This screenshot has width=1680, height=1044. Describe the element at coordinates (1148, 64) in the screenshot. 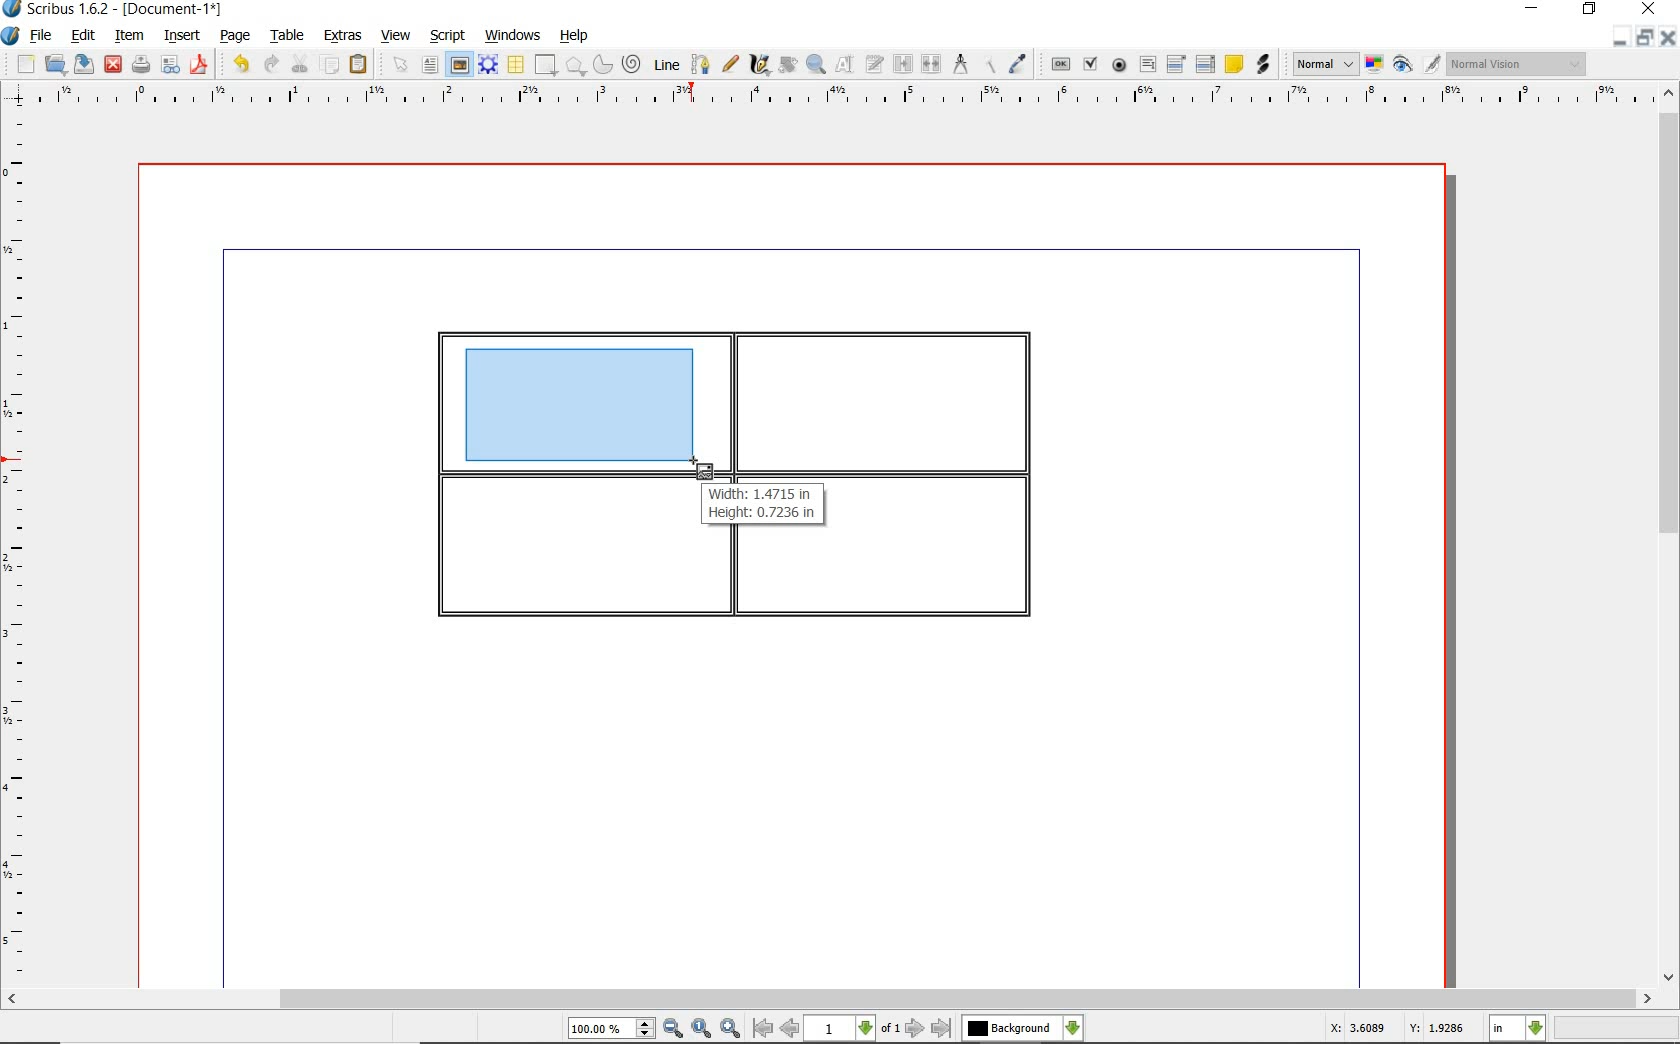

I see `pdf text field` at that location.